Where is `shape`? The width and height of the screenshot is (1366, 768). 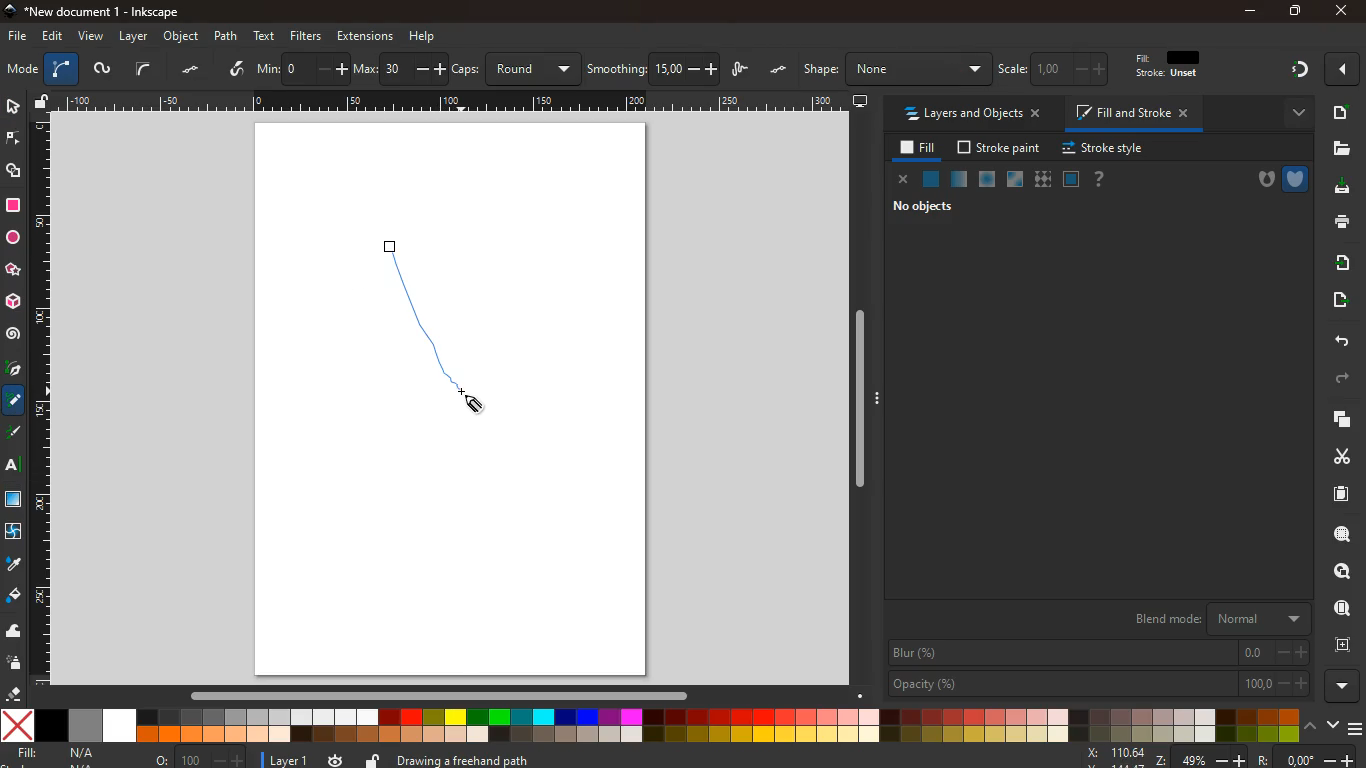 shape is located at coordinates (896, 69).